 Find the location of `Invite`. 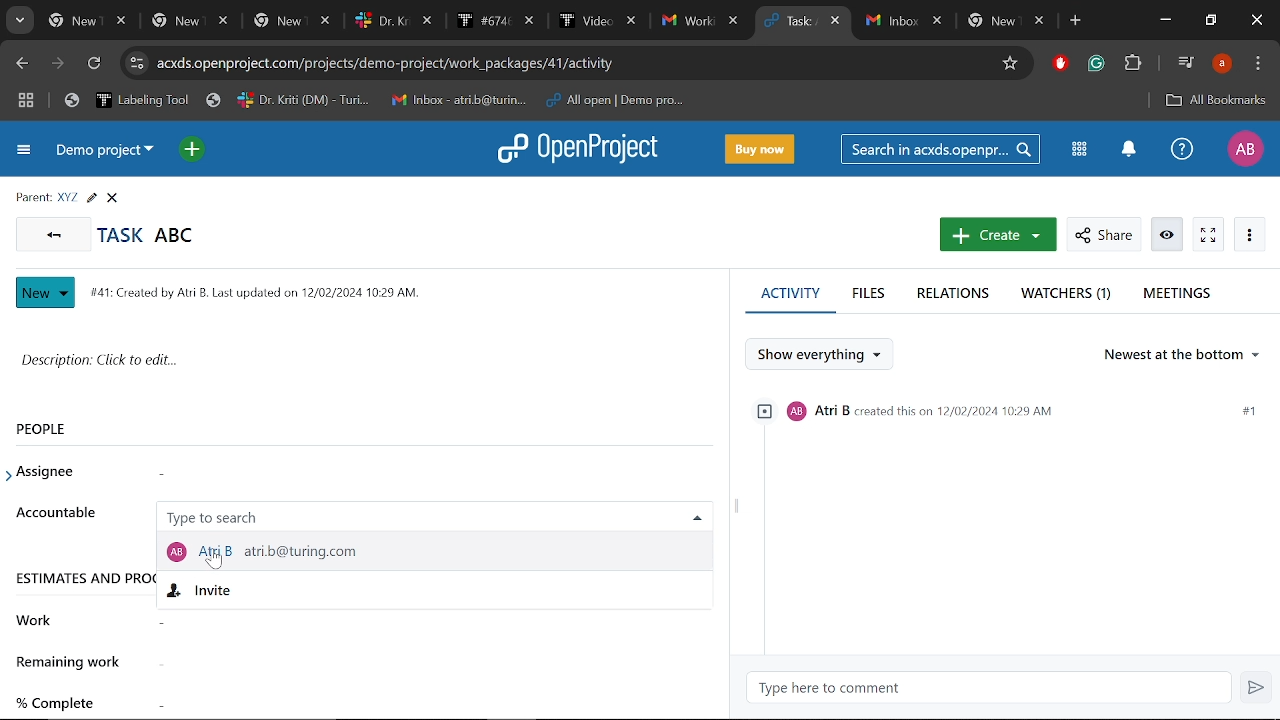

Invite is located at coordinates (434, 587).